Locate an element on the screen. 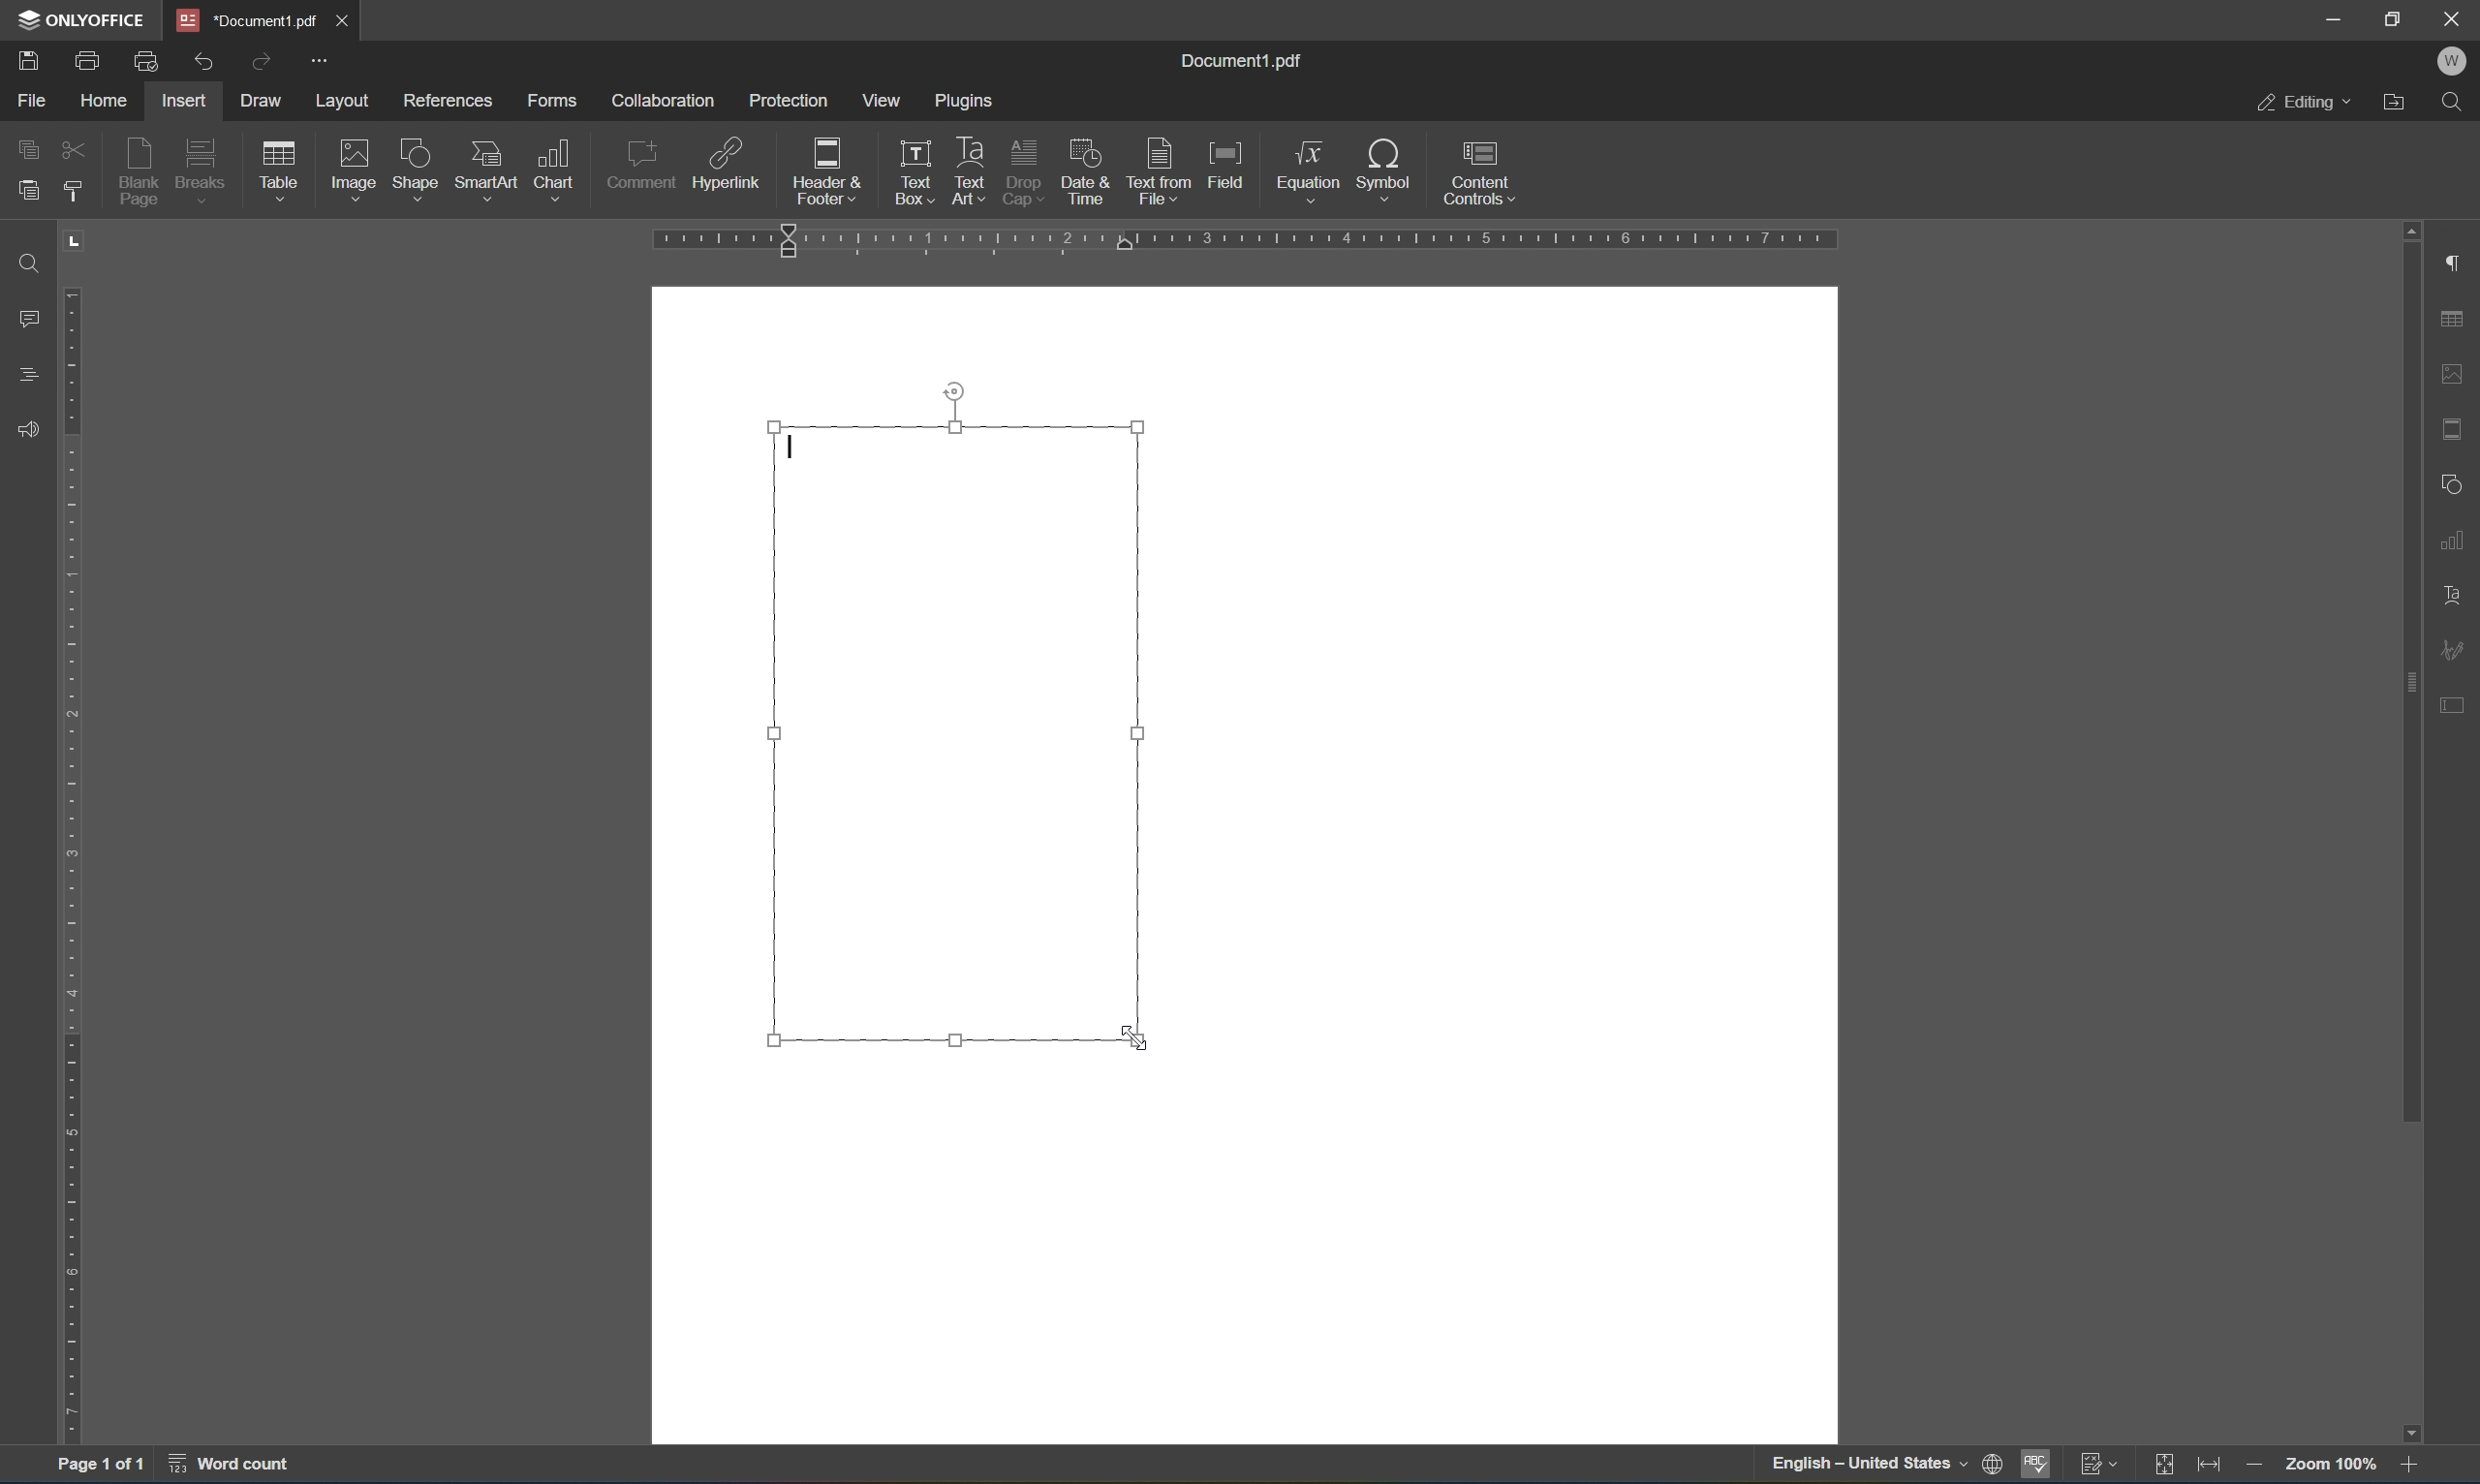  Open file location is located at coordinates (2396, 102).